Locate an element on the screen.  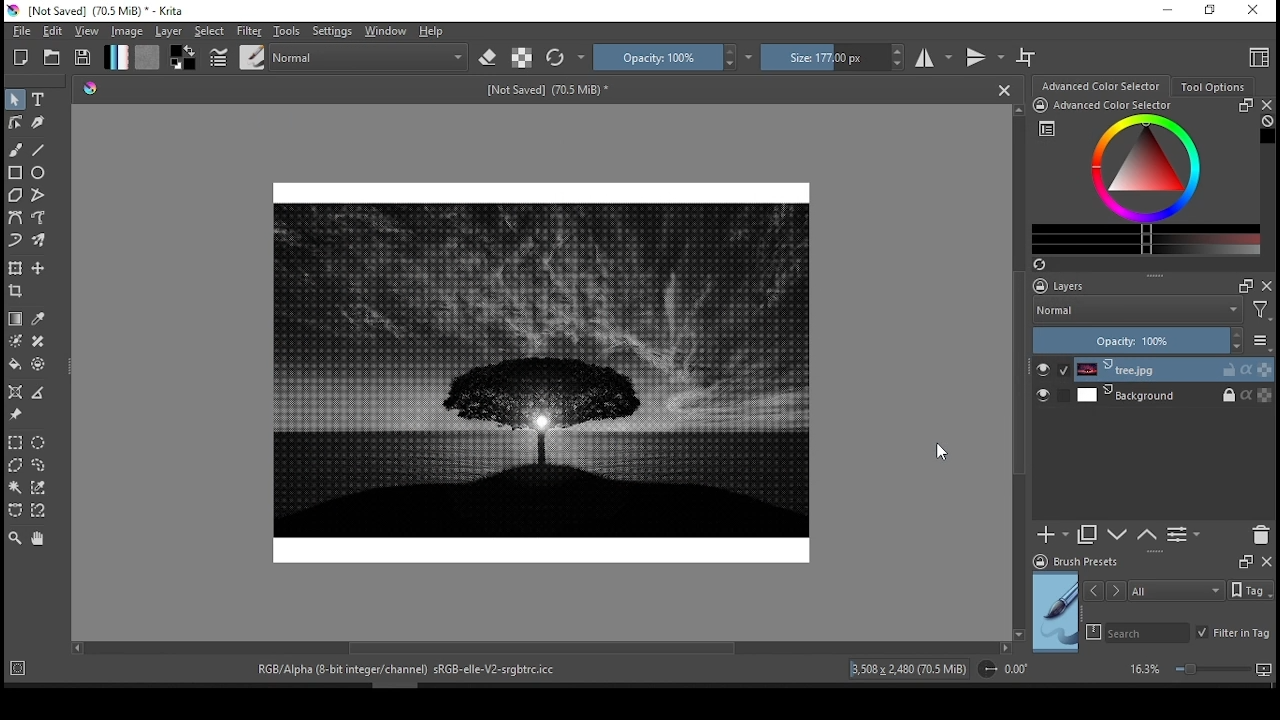
square  tool is located at coordinates (16, 172).